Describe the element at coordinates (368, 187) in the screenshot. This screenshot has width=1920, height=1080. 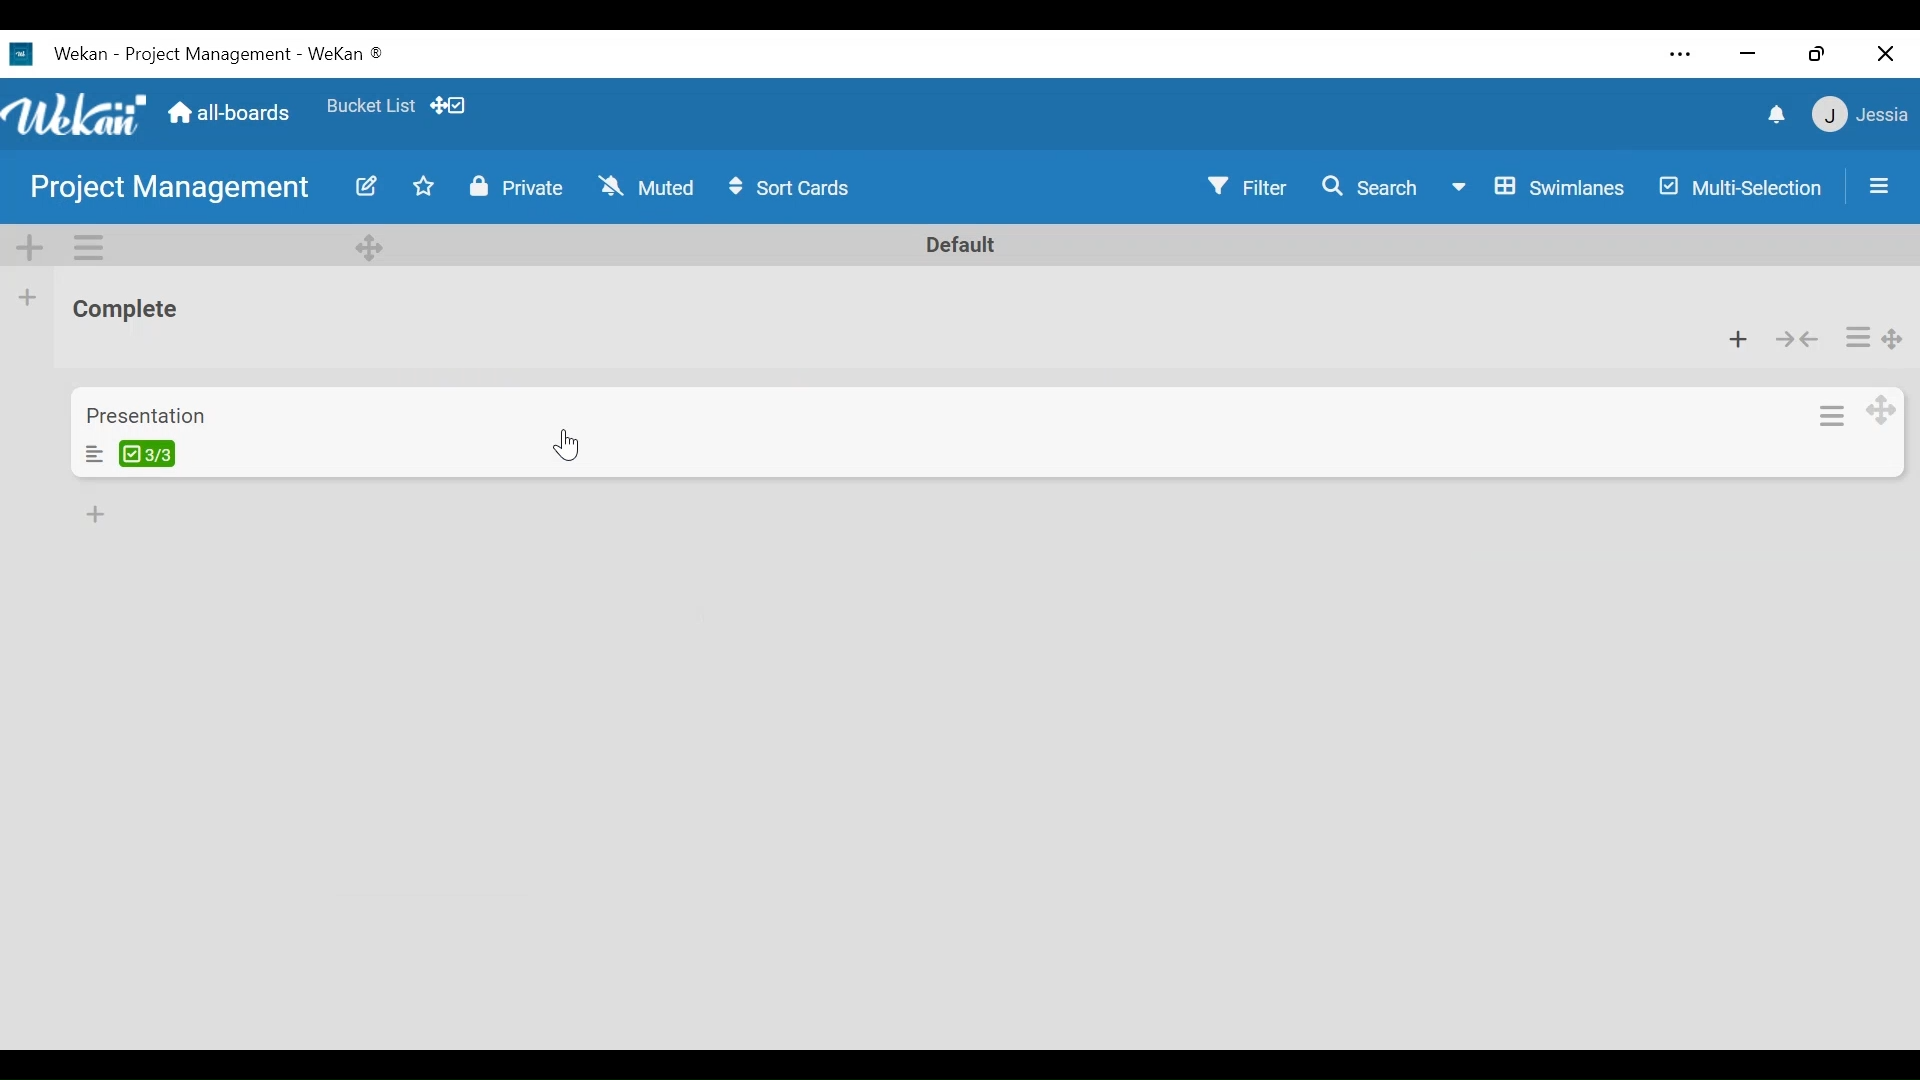
I see `edit` at that location.